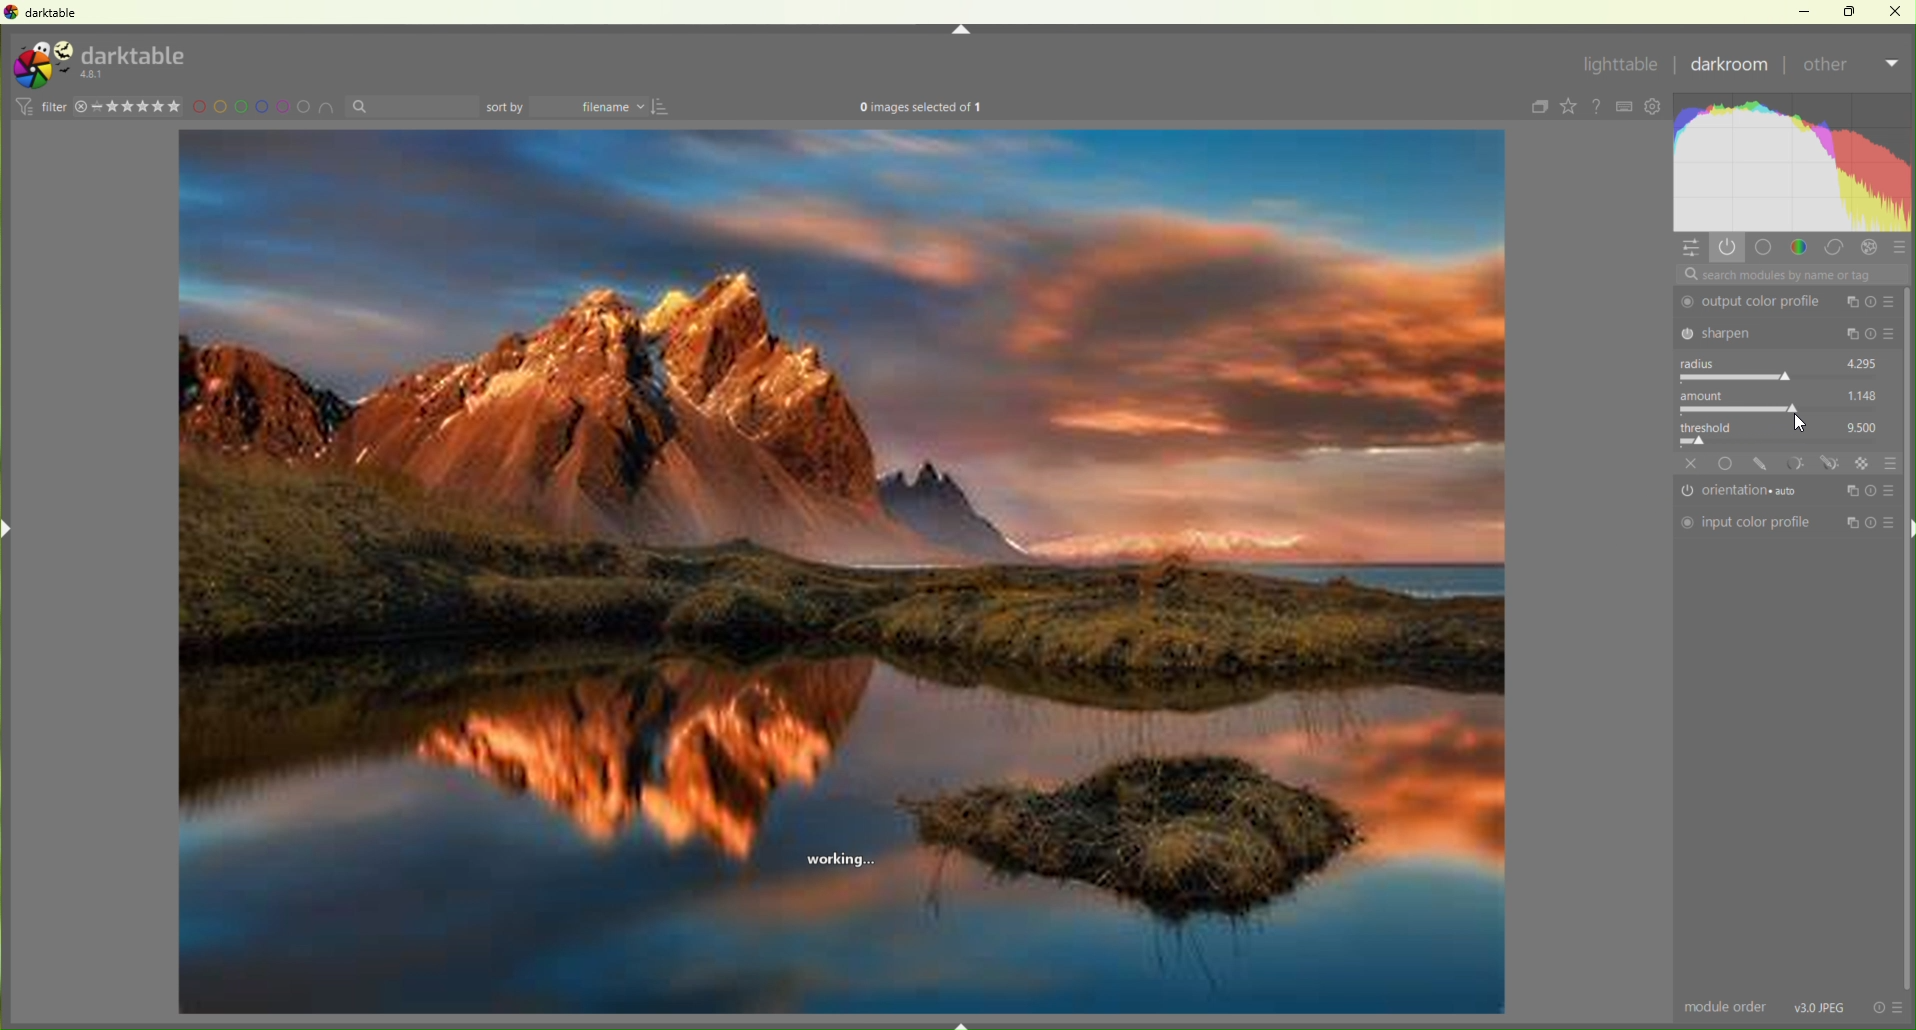 The image size is (1916, 1030). I want to click on sort, so click(664, 107).